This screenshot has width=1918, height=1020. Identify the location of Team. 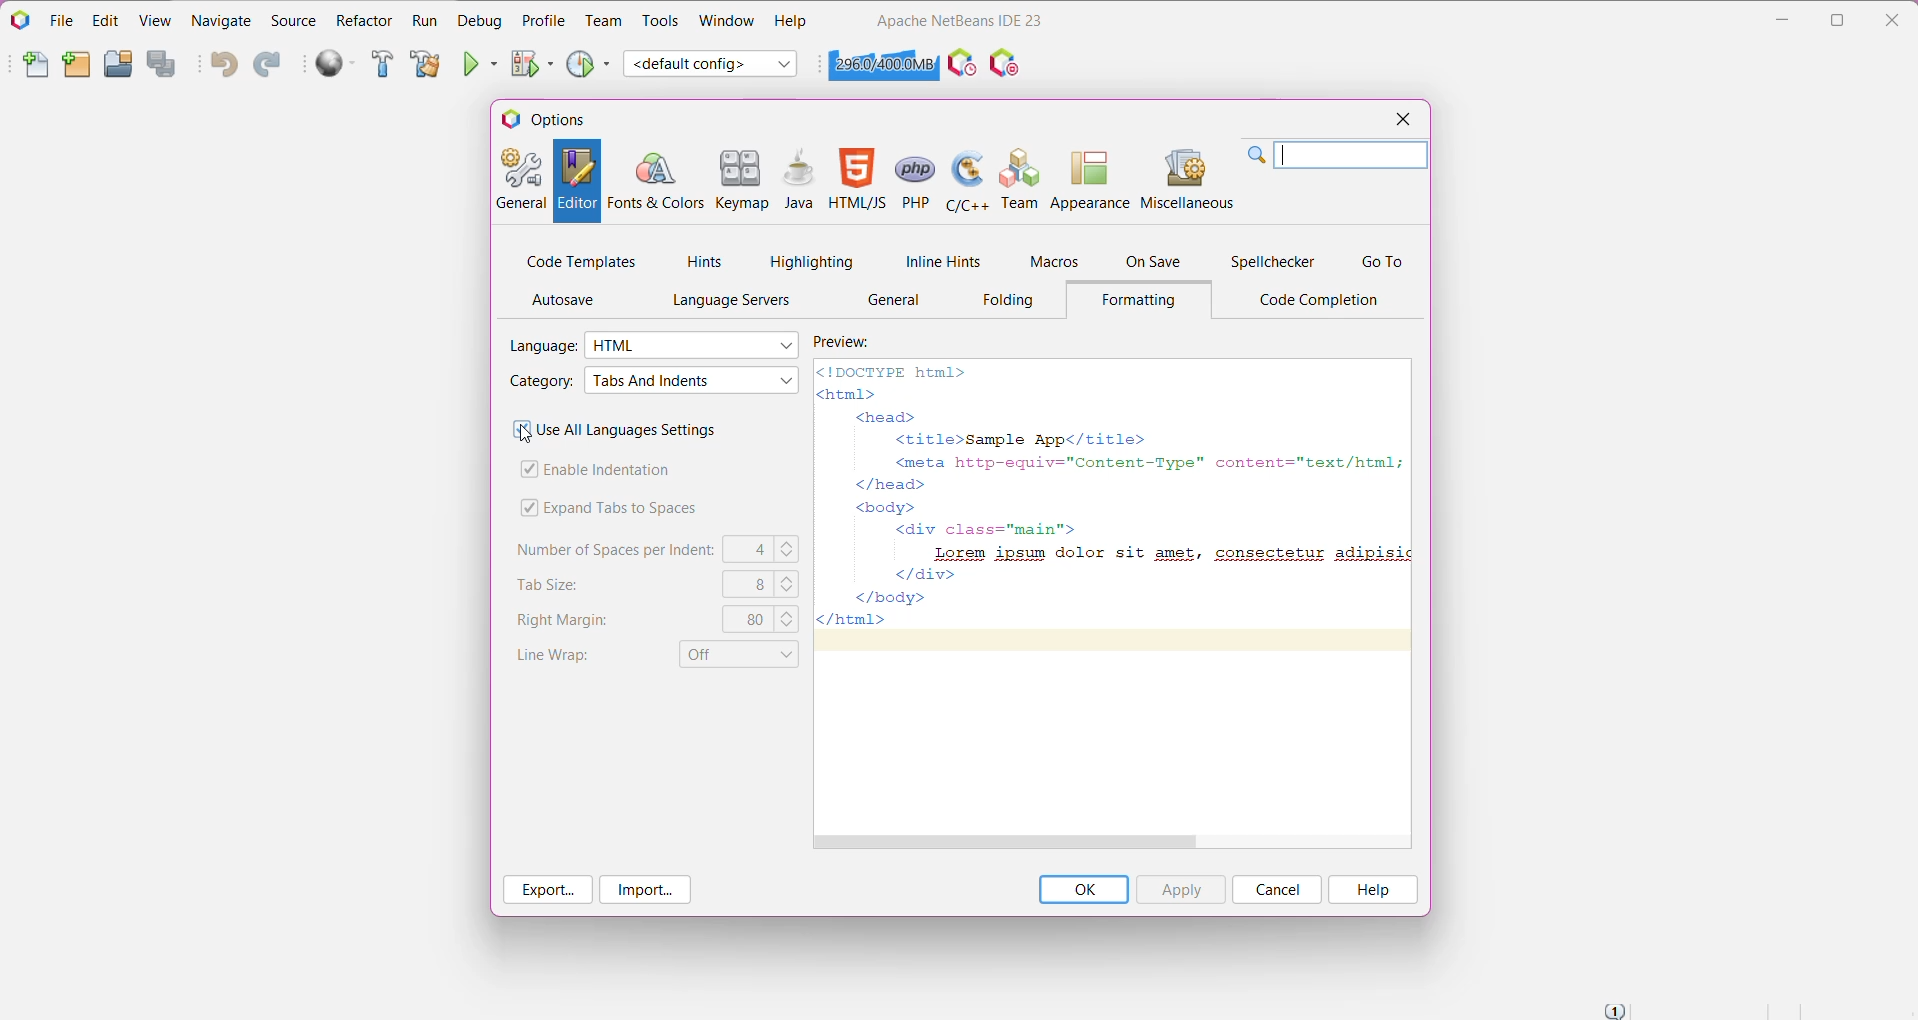
(603, 21).